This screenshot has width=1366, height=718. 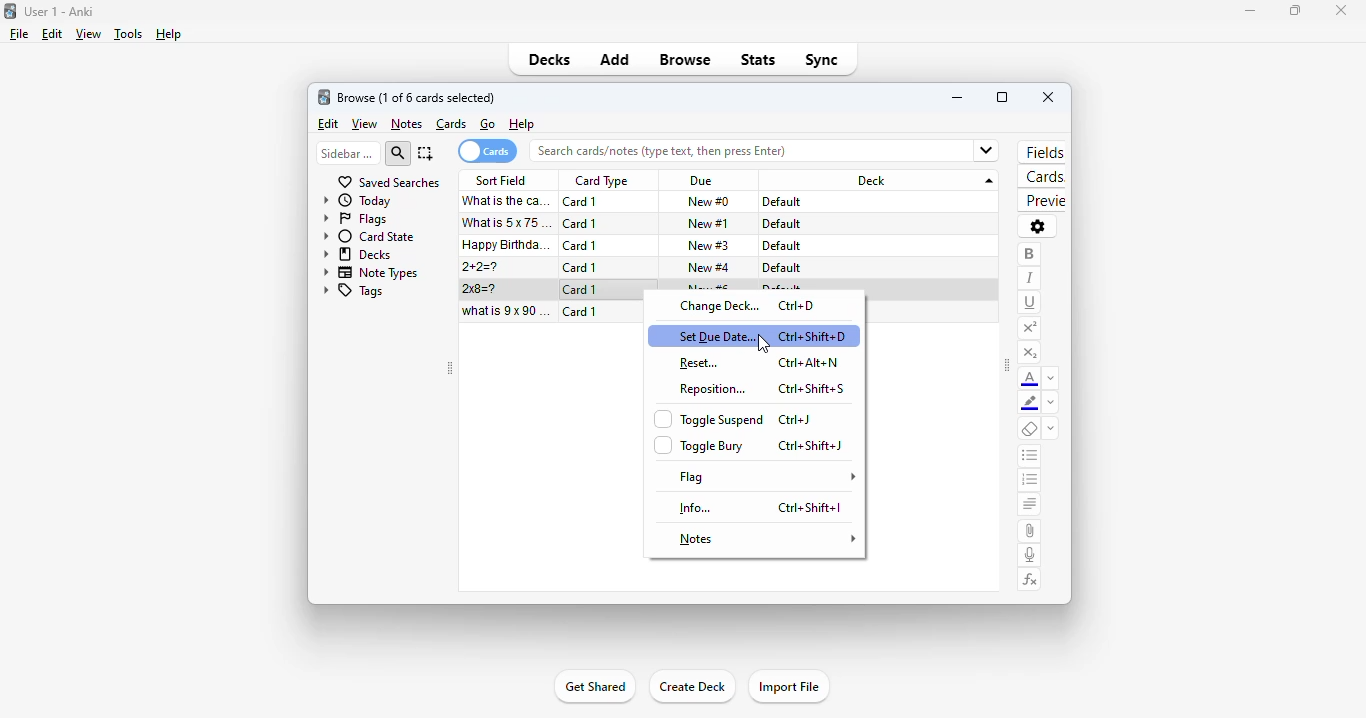 I want to click on text color, so click(x=1030, y=379).